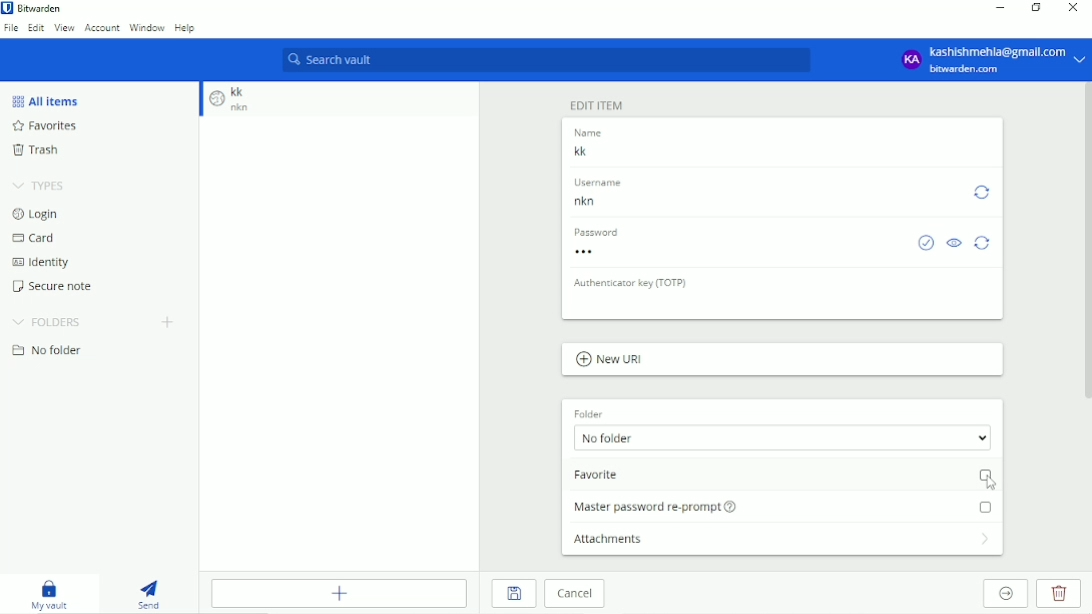 The width and height of the screenshot is (1092, 614). What do you see at coordinates (956, 243) in the screenshot?
I see `Toggle visibility` at bounding box center [956, 243].